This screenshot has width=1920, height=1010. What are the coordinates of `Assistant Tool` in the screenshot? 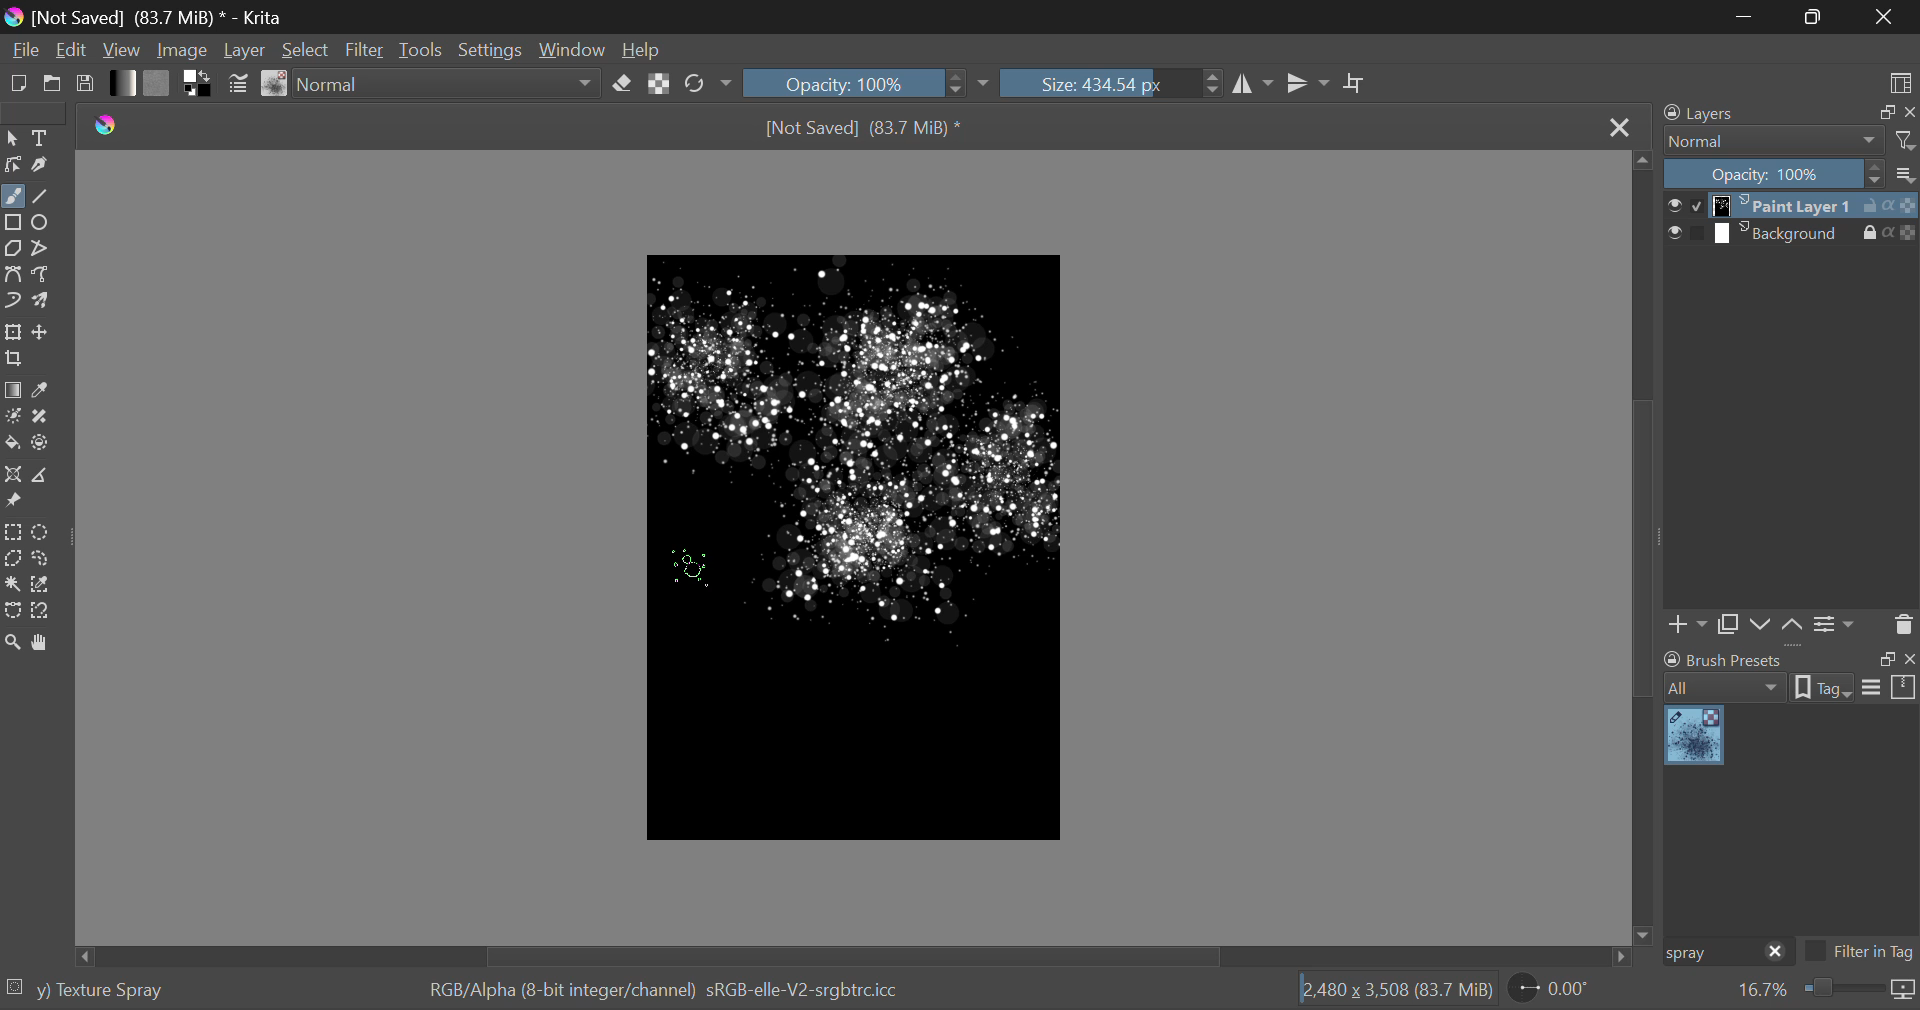 It's located at (12, 475).